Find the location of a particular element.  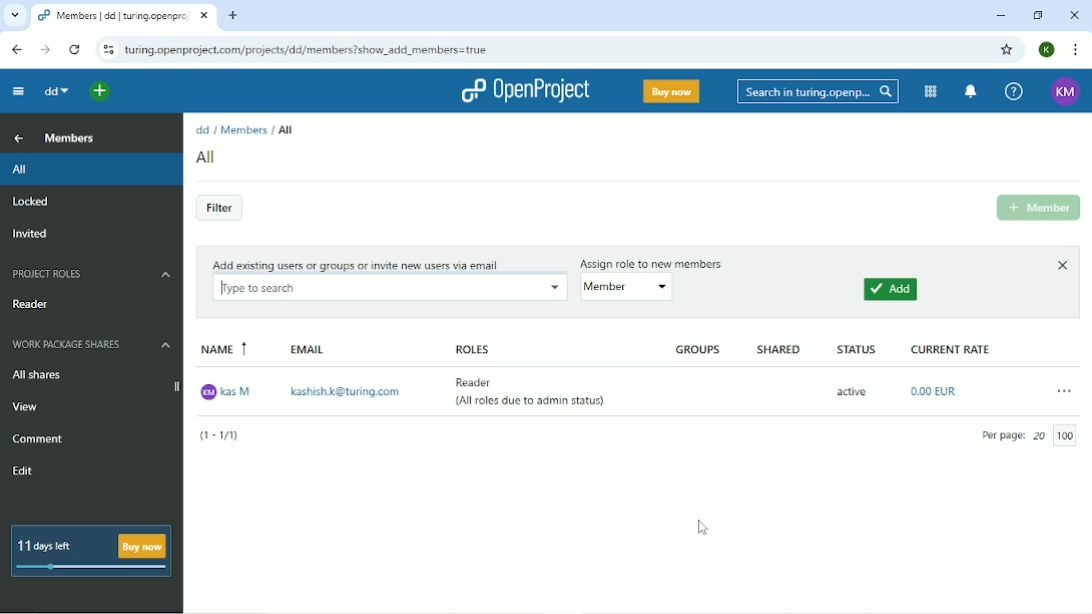

Add existing users or group or invite new users via email. is located at coordinates (354, 263).